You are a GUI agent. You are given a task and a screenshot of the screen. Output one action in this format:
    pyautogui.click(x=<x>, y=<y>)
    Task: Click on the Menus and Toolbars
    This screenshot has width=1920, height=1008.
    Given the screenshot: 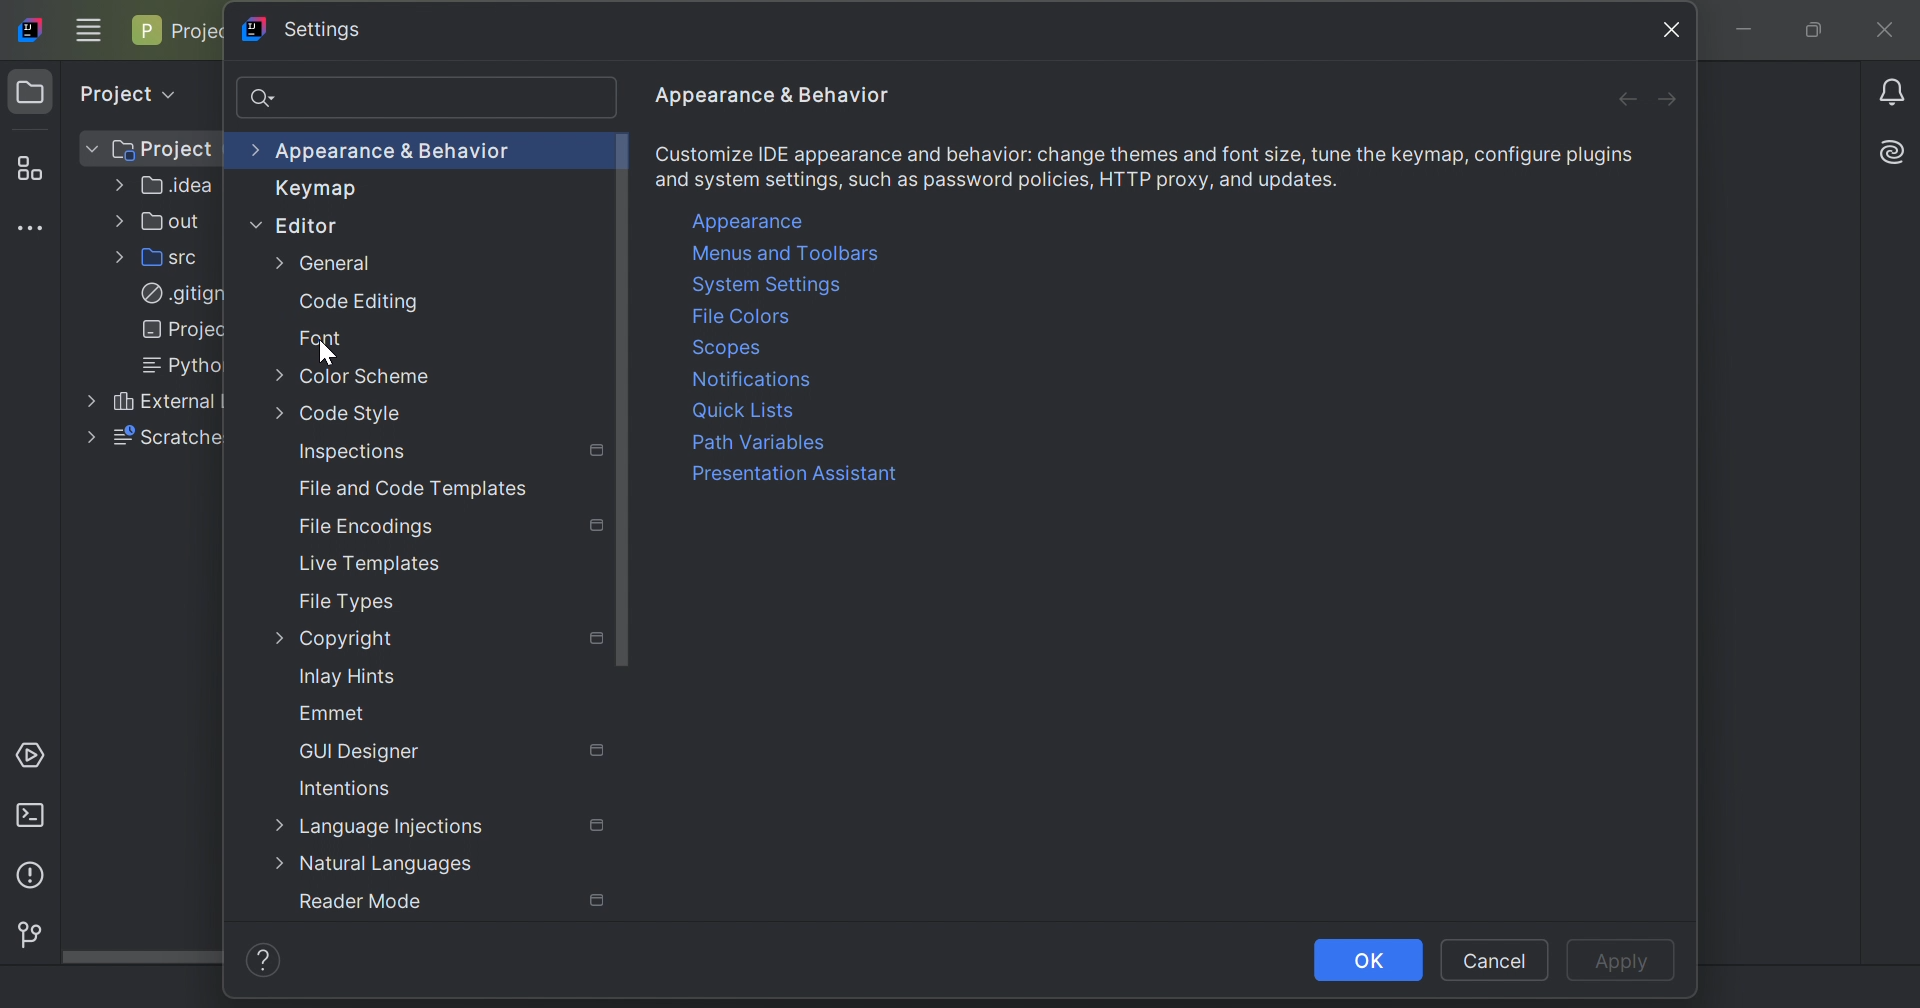 What is the action you would take?
    pyautogui.click(x=788, y=256)
    